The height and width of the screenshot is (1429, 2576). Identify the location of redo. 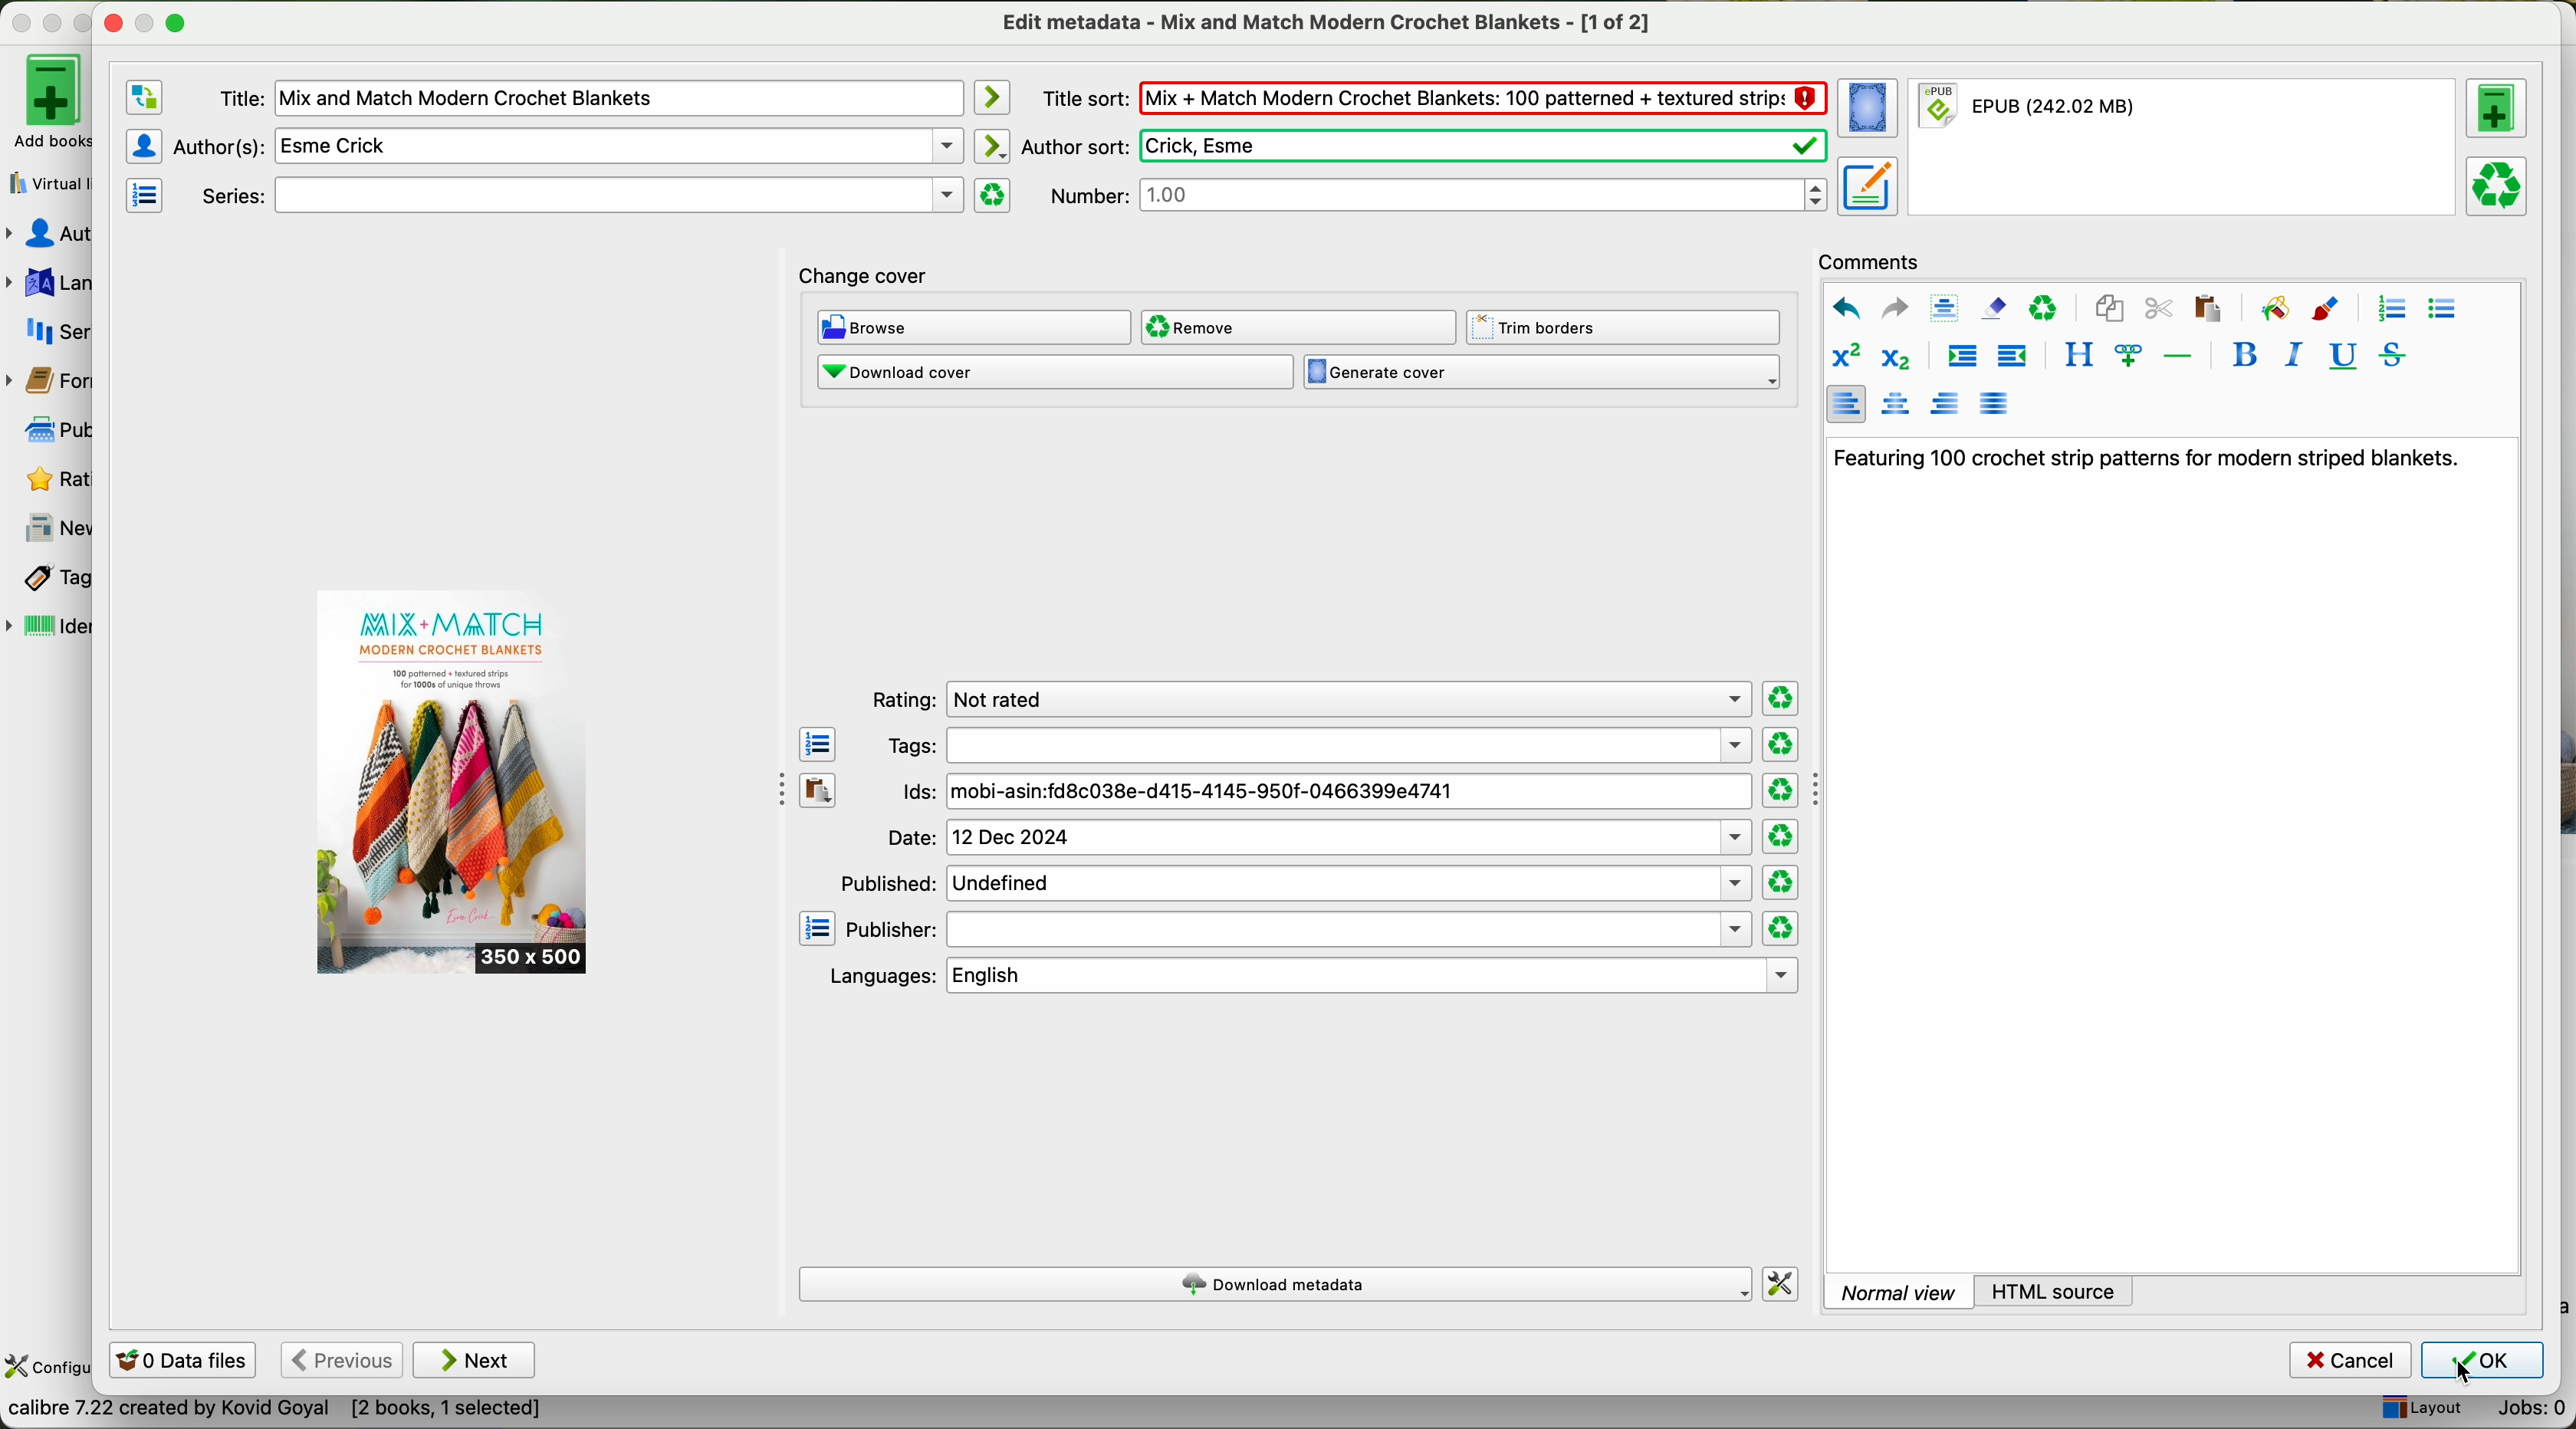
(1894, 307).